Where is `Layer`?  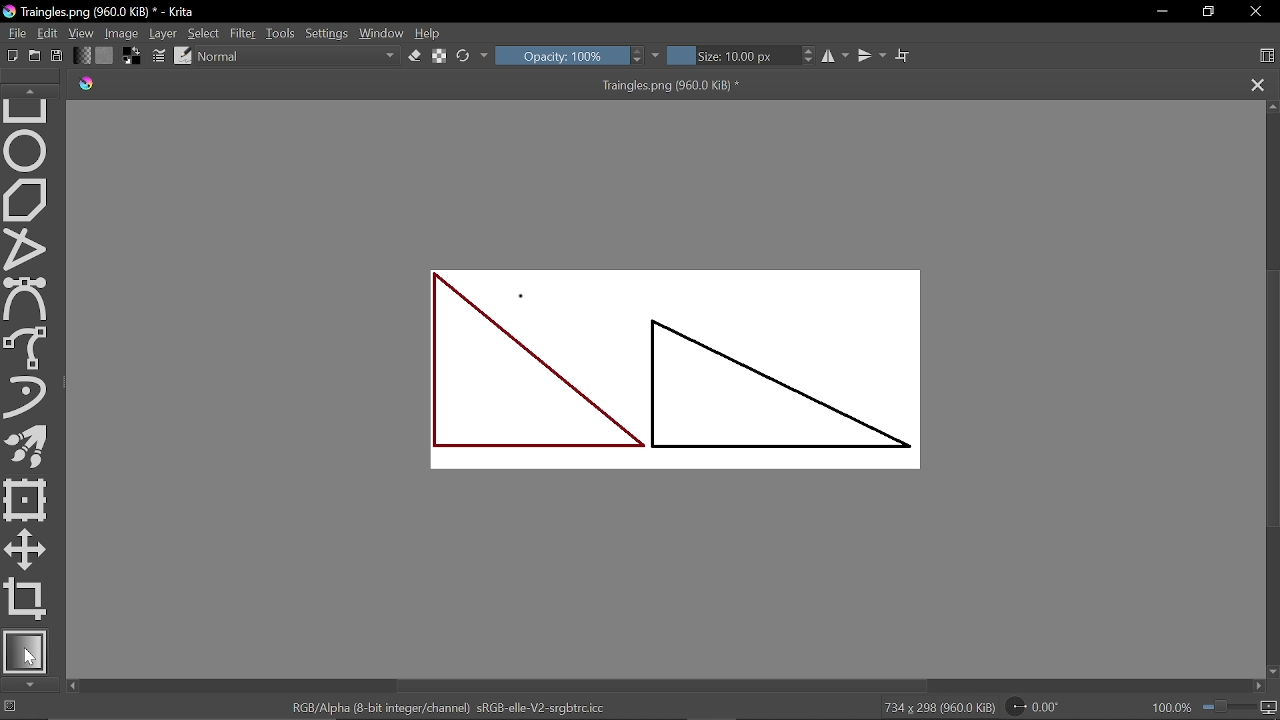
Layer is located at coordinates (162, 32).